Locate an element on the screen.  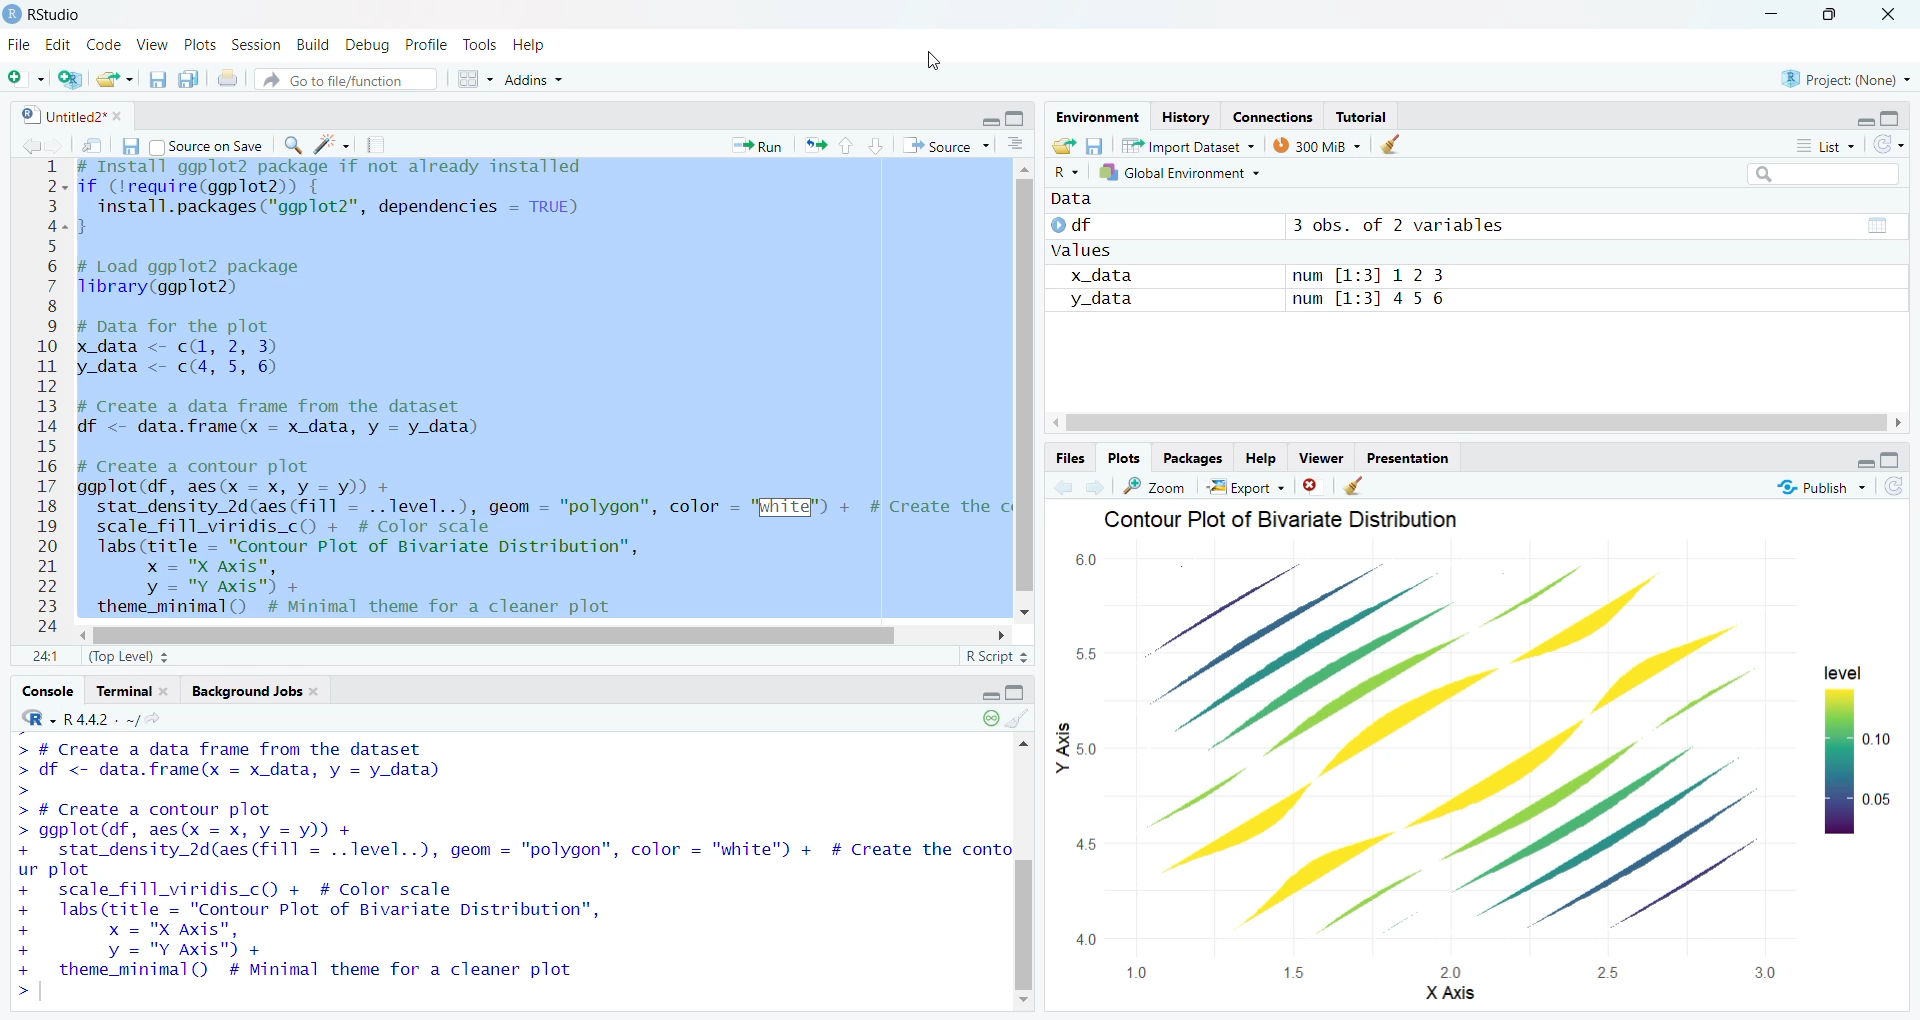
File is located at coordinates (19, 47).